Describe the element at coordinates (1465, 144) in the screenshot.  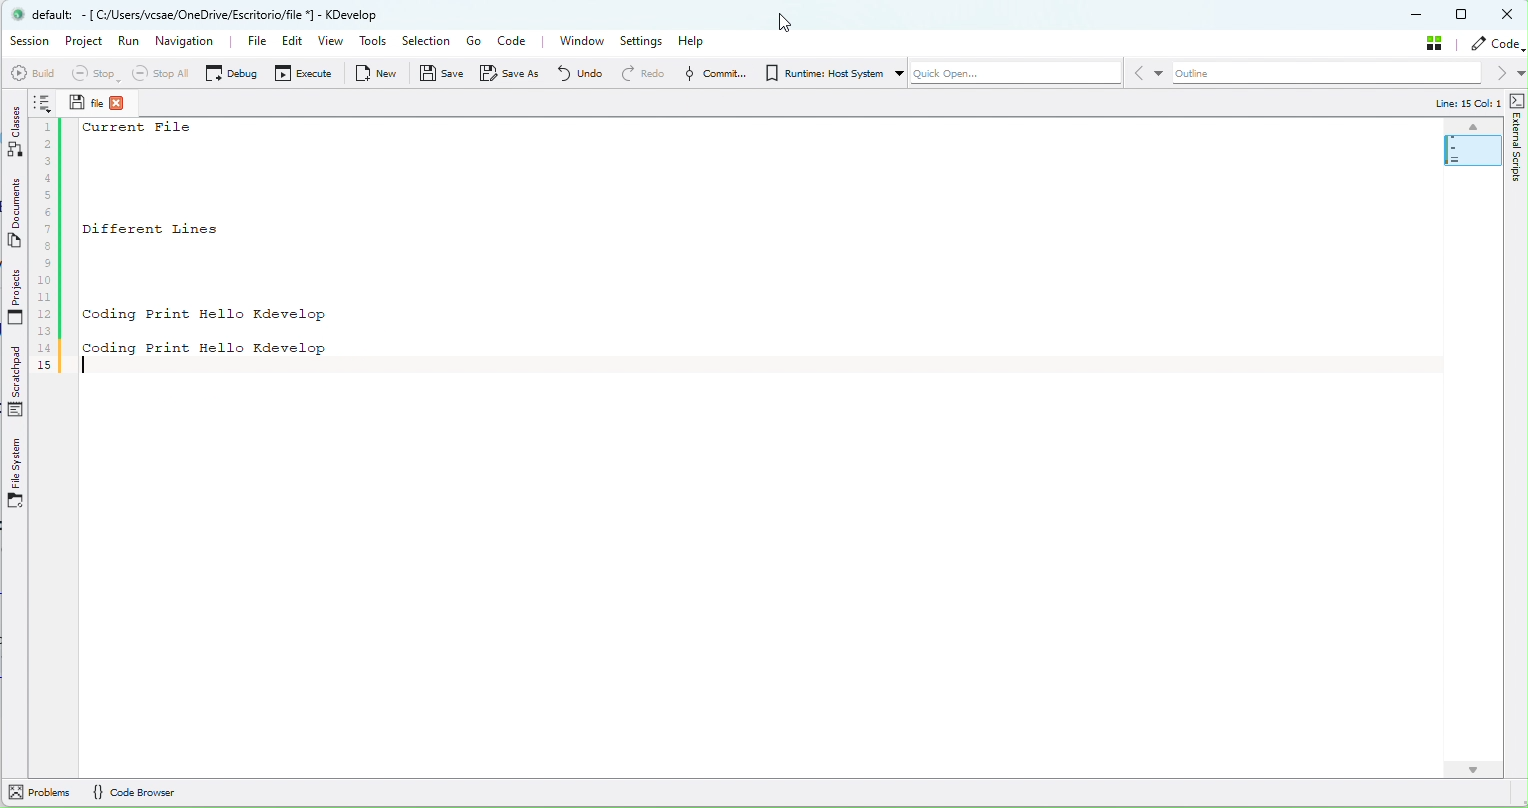
I see `Minimap` at that location.